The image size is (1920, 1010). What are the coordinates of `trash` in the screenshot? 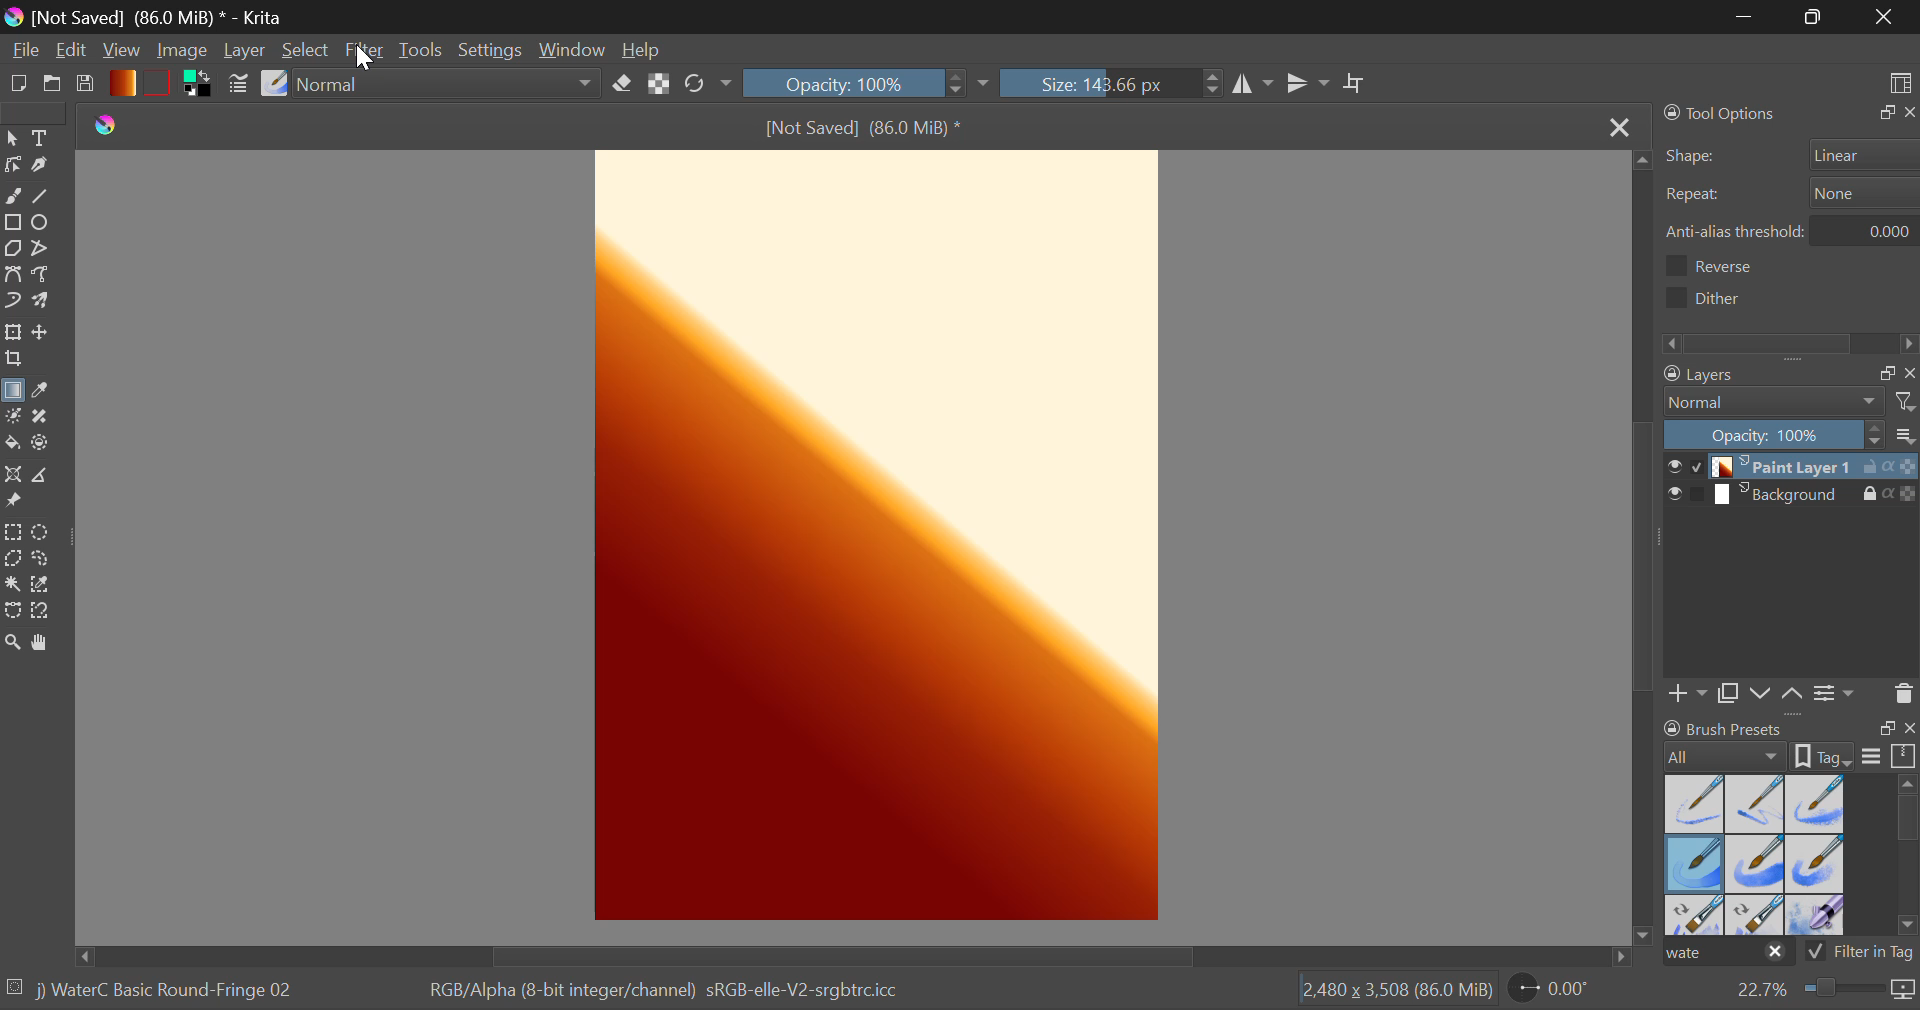 It's located at (1903, 692).